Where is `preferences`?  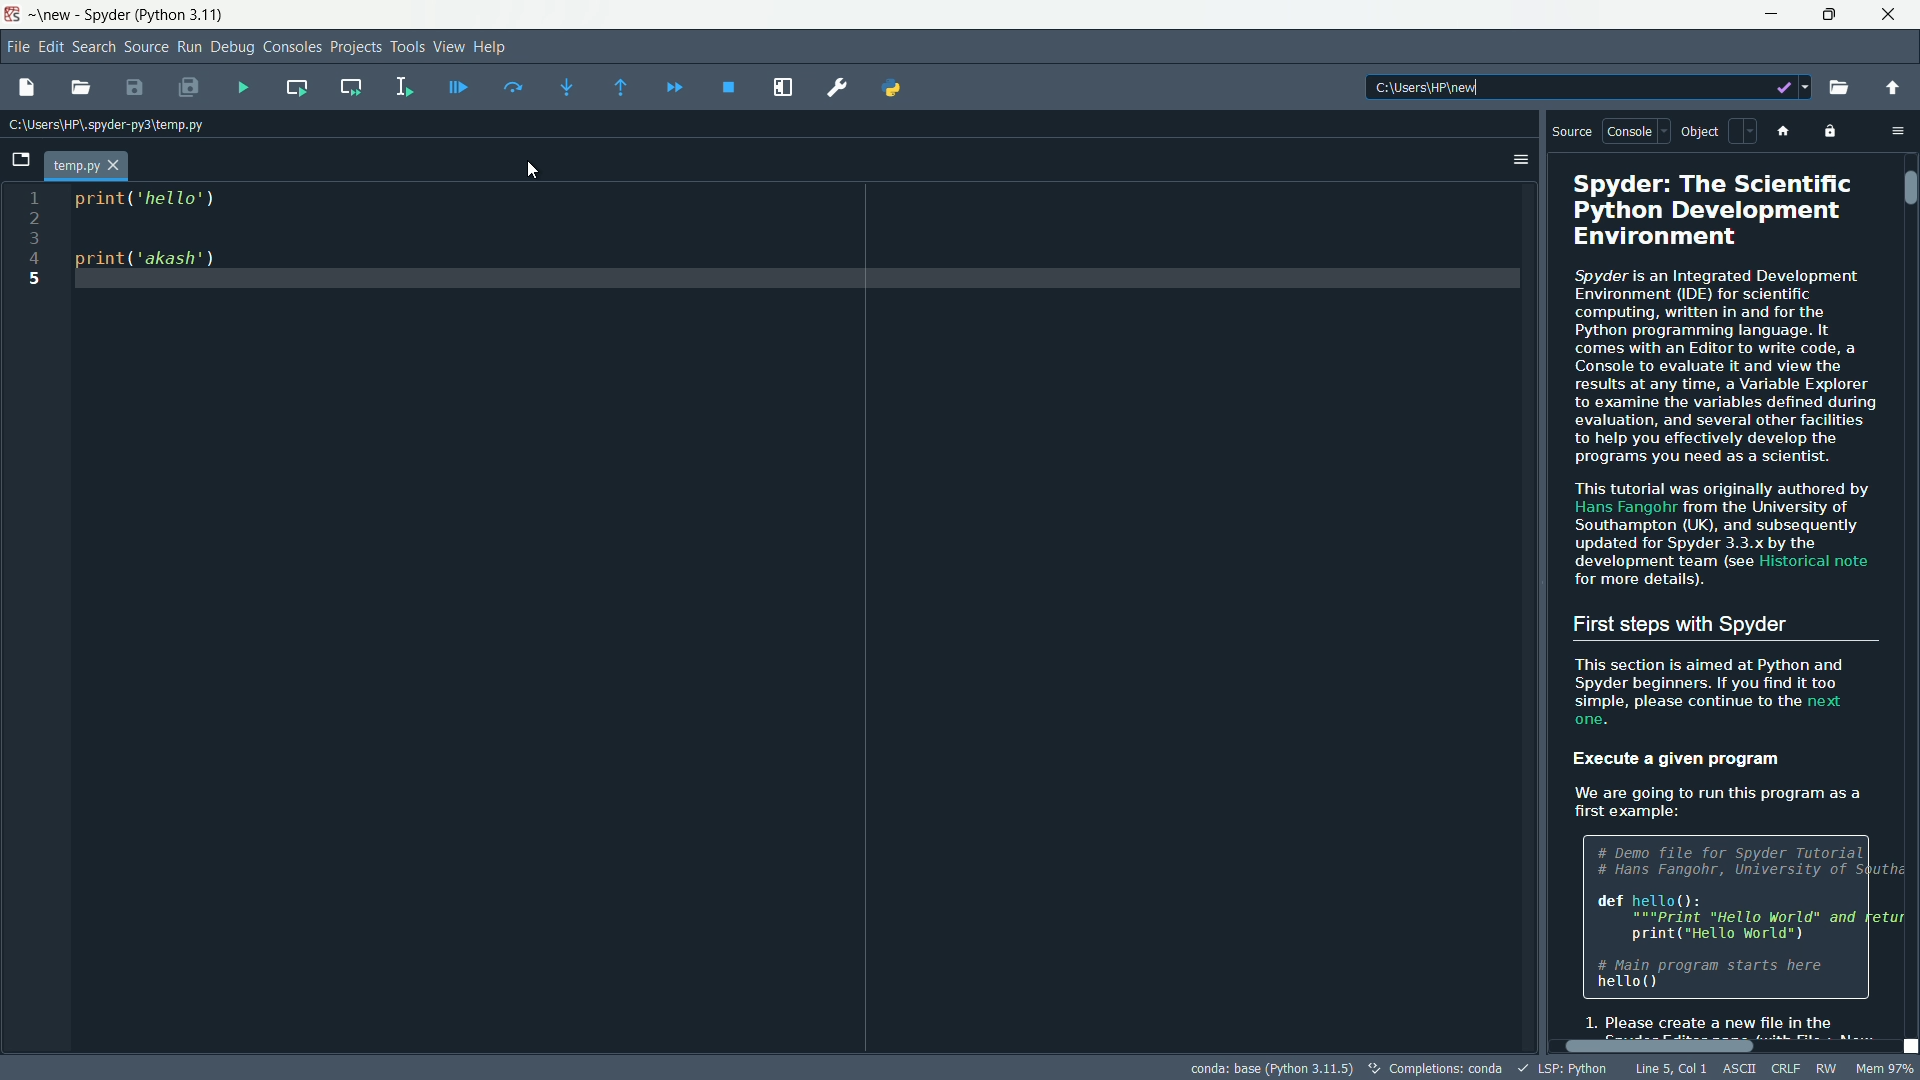
preferences is located at coordinates (836, 87).